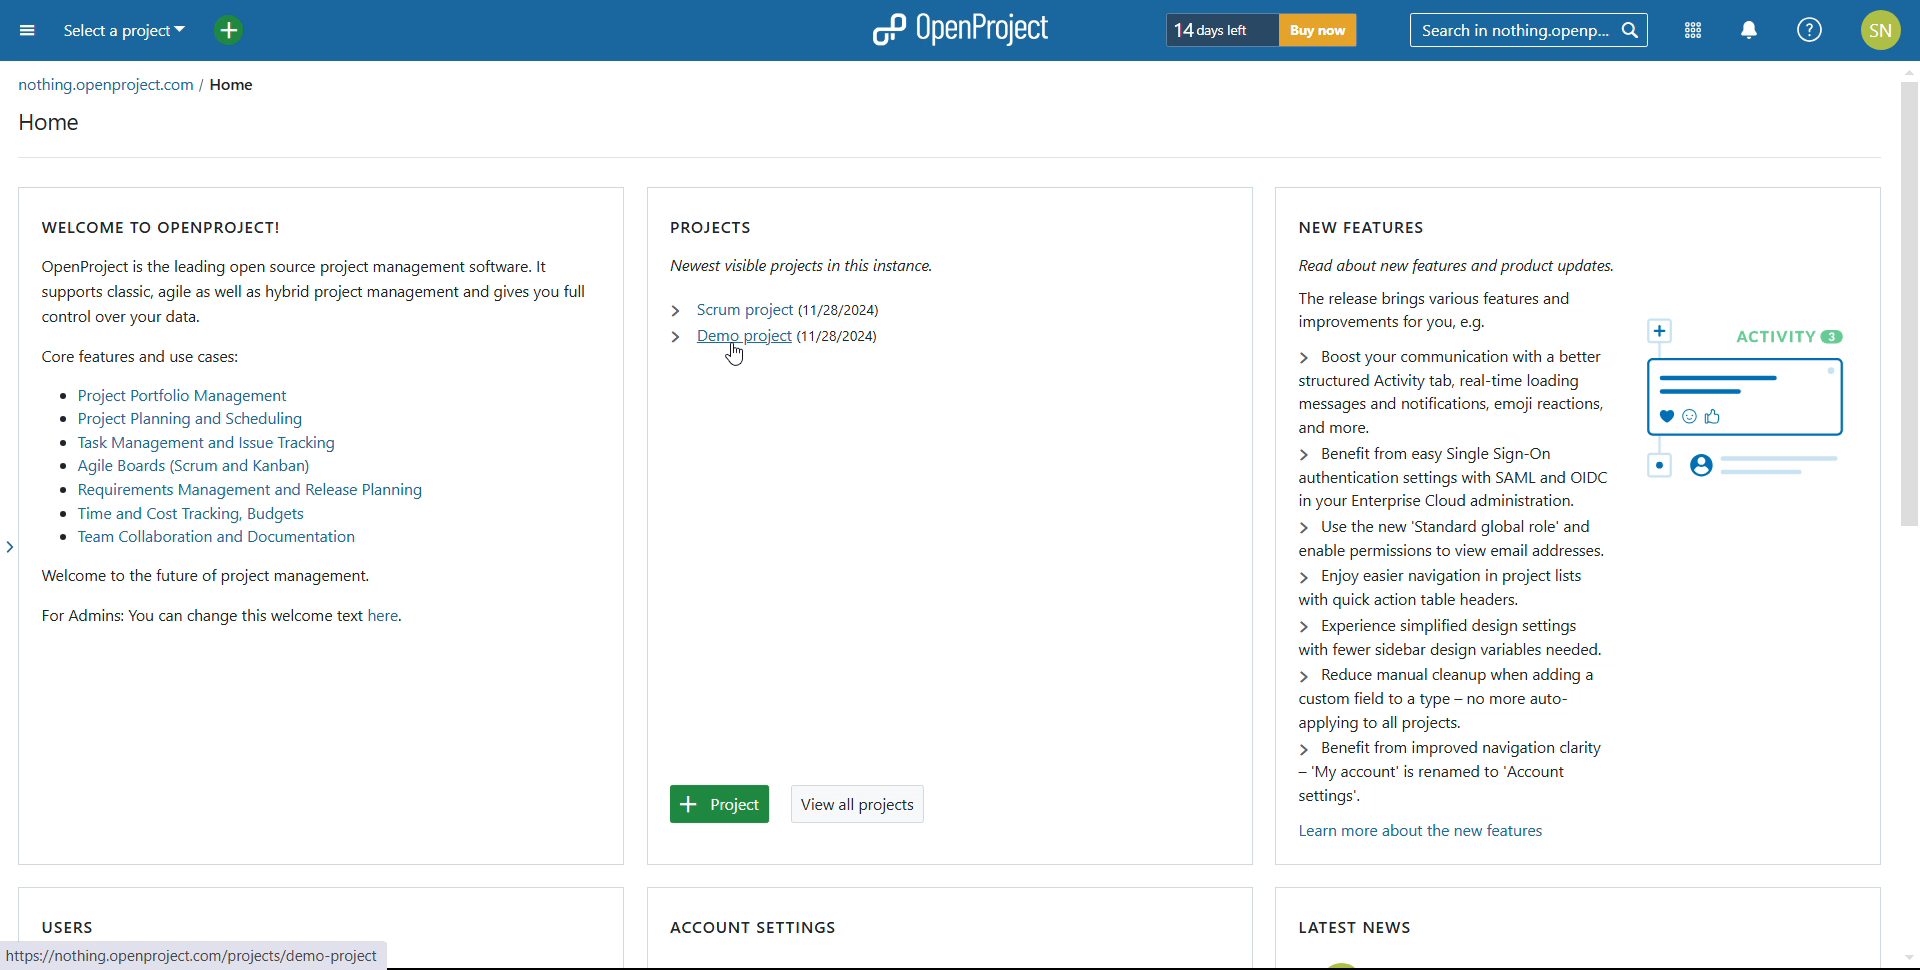 Image resolution: width=1920 pixels, height=970 pixels. What do you see at coordinates (1694, 31) in the screenshot?
I see `modules` at bounding box center [1694, 31].